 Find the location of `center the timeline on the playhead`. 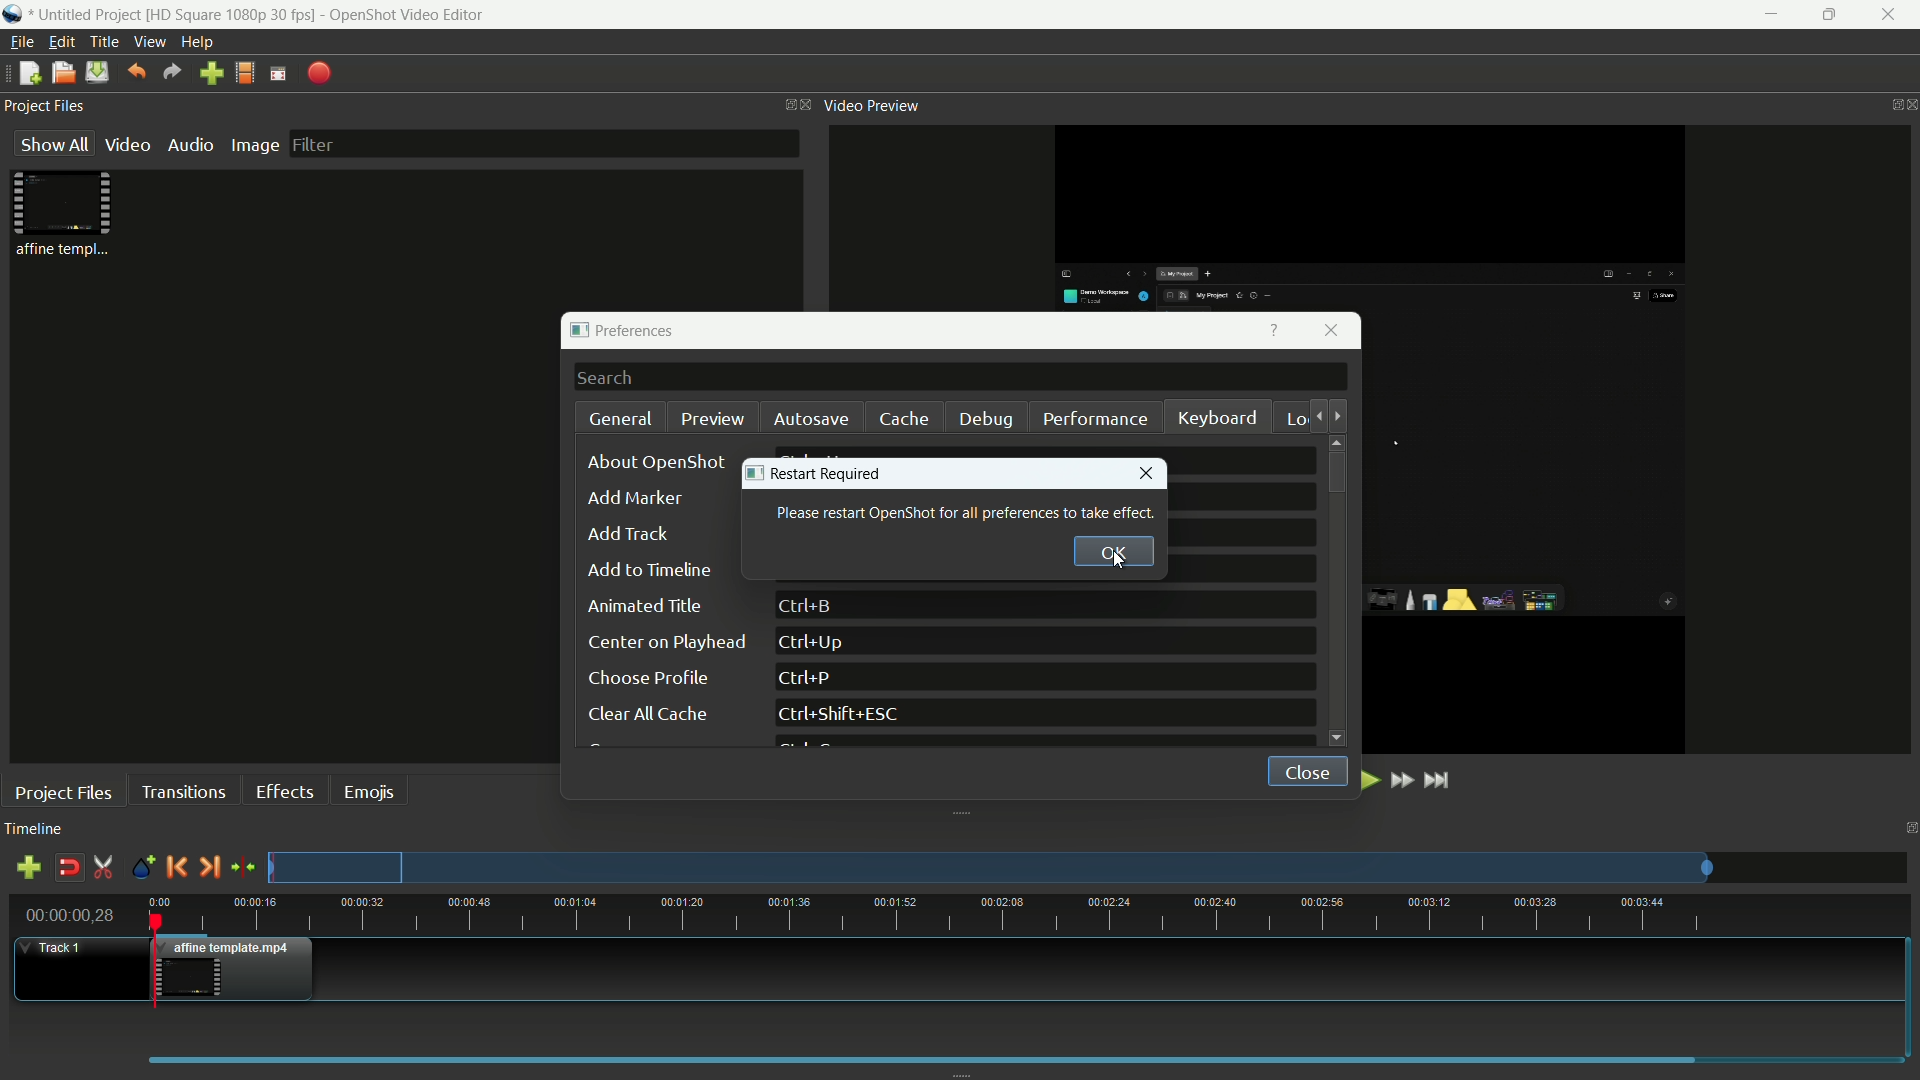

center the timeline on the playhead is located at coordinates (243, 866).